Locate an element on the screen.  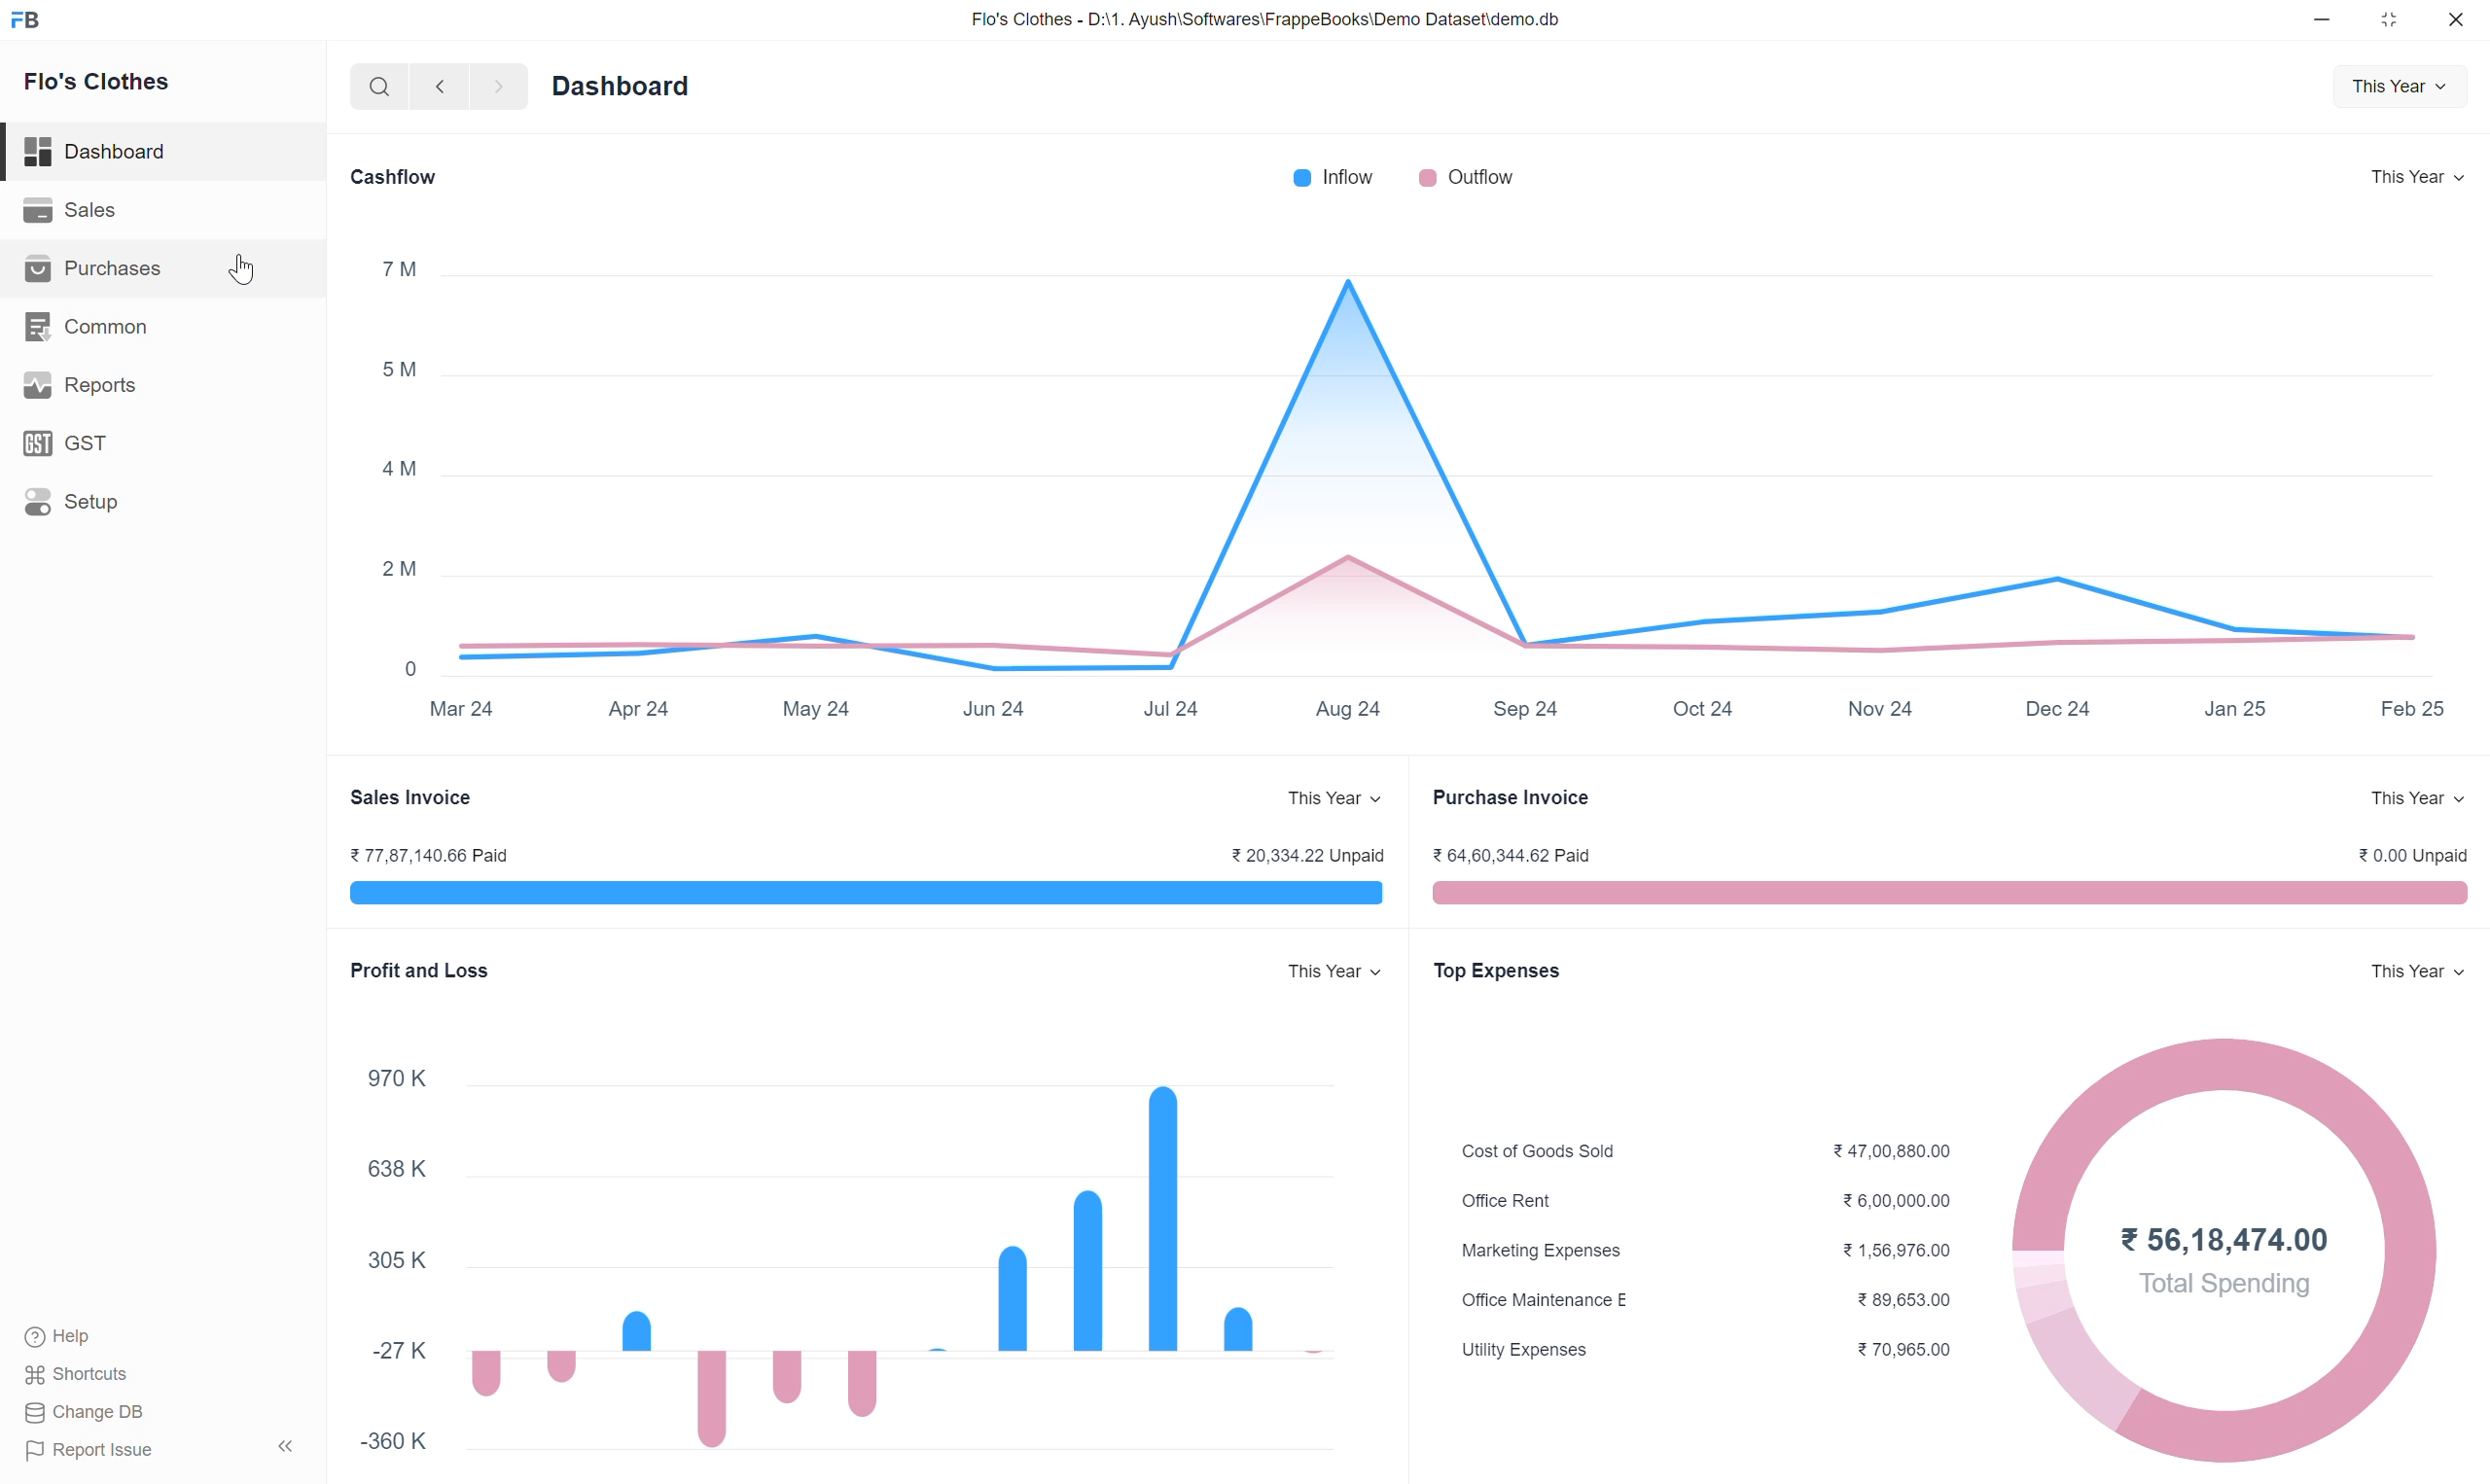
Feb 25 is located at coordinates (2414, 708).